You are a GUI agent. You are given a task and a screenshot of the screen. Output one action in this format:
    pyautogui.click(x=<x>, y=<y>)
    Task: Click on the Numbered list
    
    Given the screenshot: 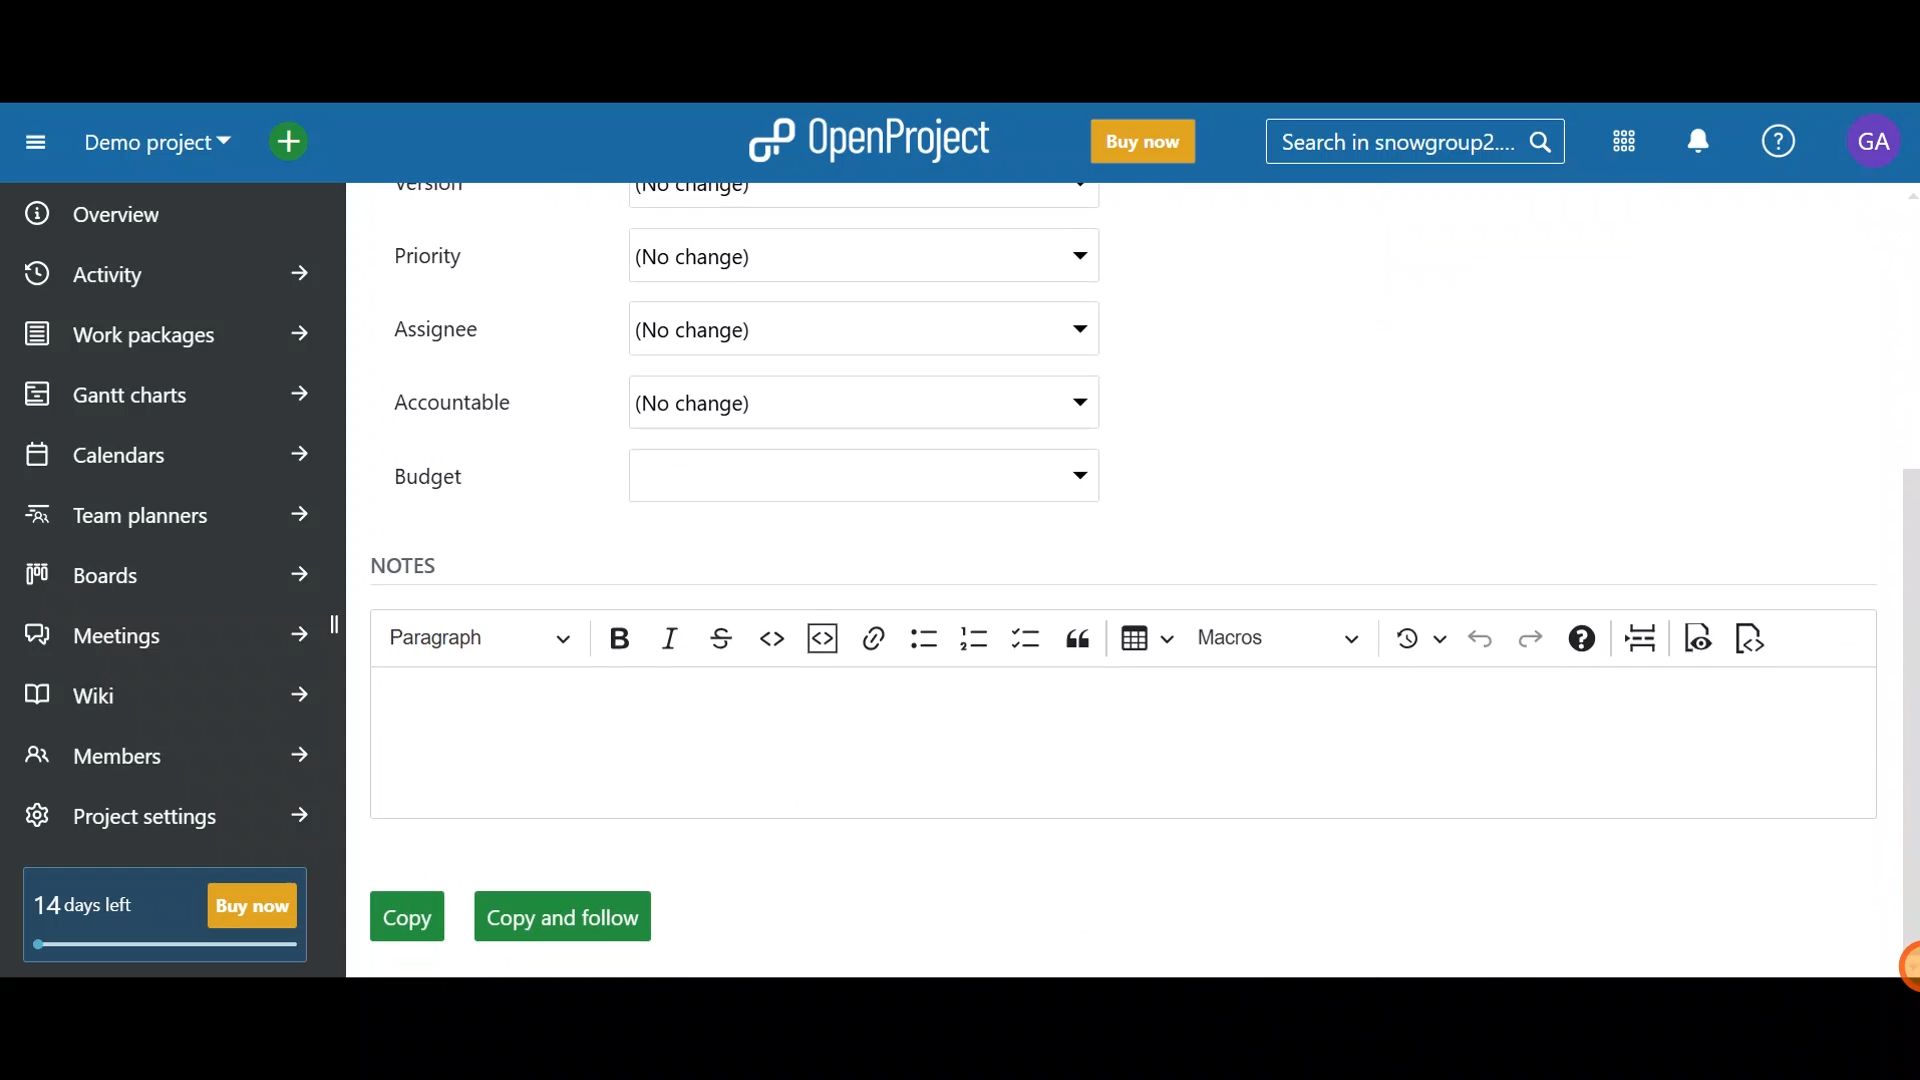 What is the action you would take?
    pyautogui.click(x=980, y=637)
    